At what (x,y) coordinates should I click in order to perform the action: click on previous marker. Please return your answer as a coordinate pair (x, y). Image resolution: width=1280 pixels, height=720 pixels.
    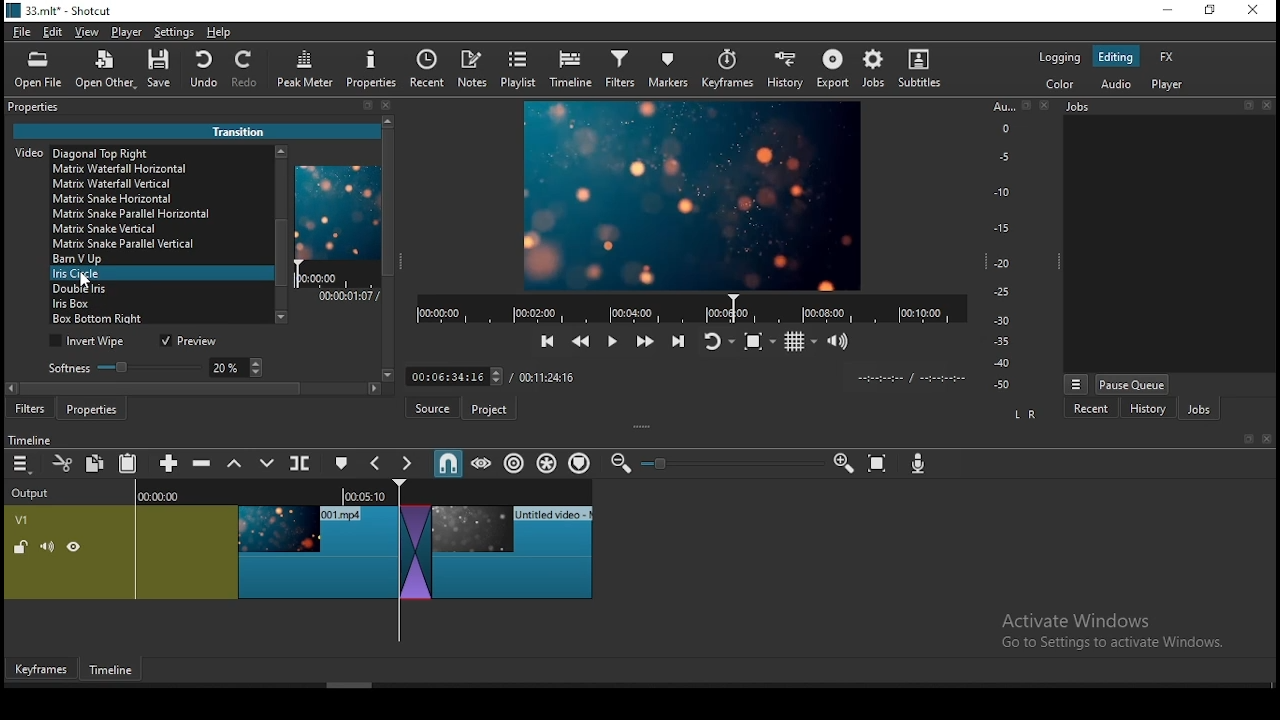
    Looking at the image, I should click on (377, 463).